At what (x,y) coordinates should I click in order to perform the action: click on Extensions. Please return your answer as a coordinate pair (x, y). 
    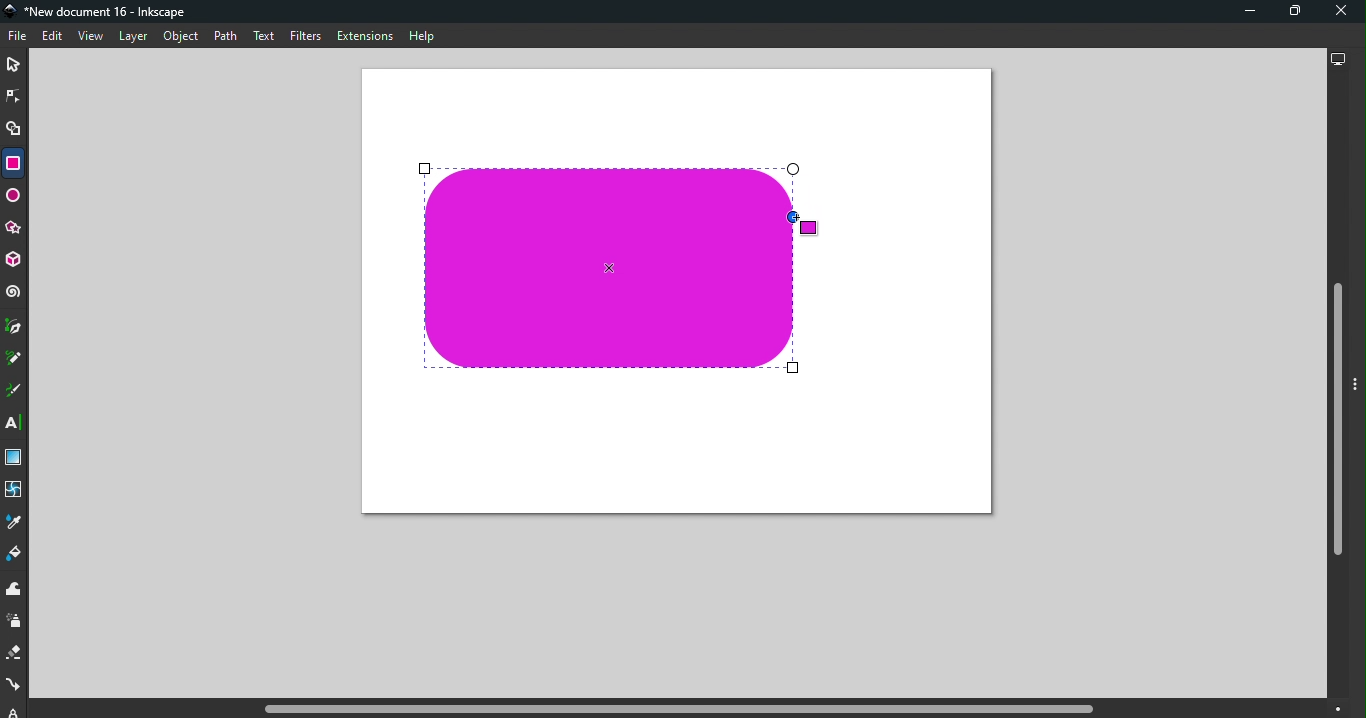
    Looking at the image, I should click on (363, 35).